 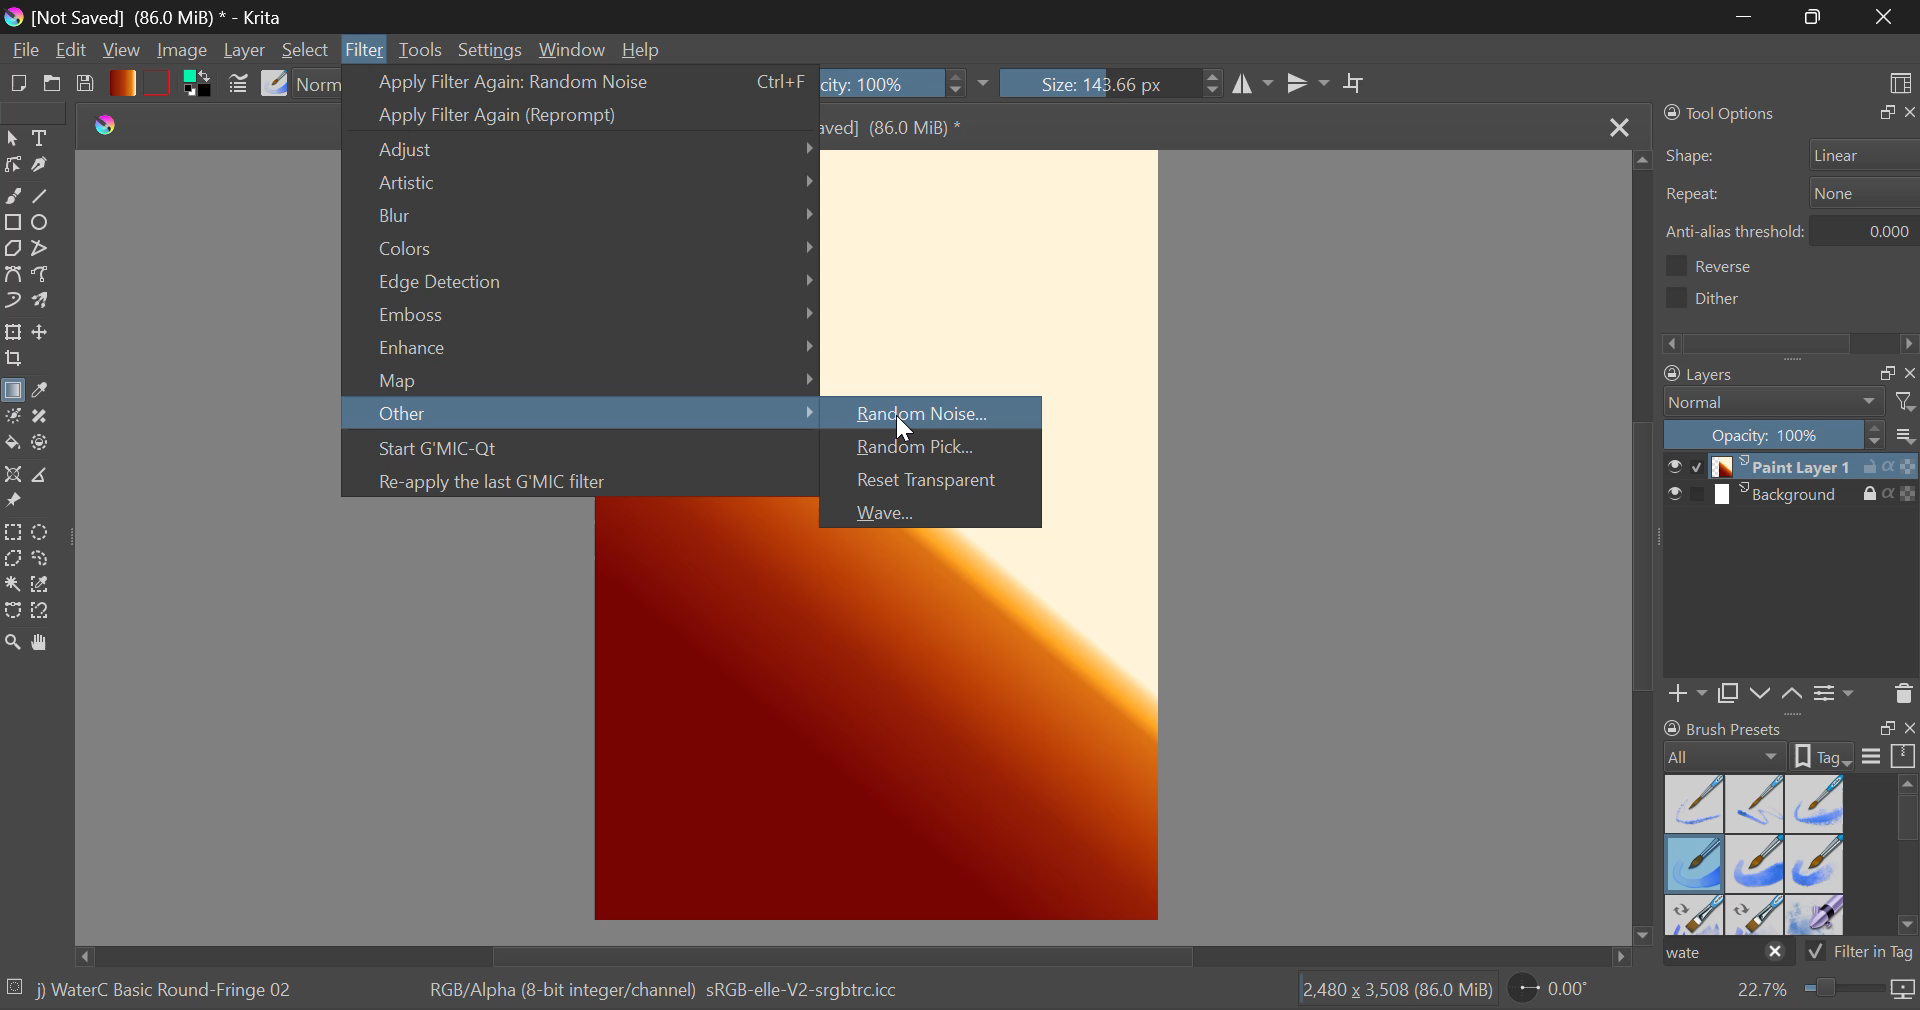 What do you see at coordinates (120, 51) in the screenshot?
I see `View` at bounding box center [120, 51].